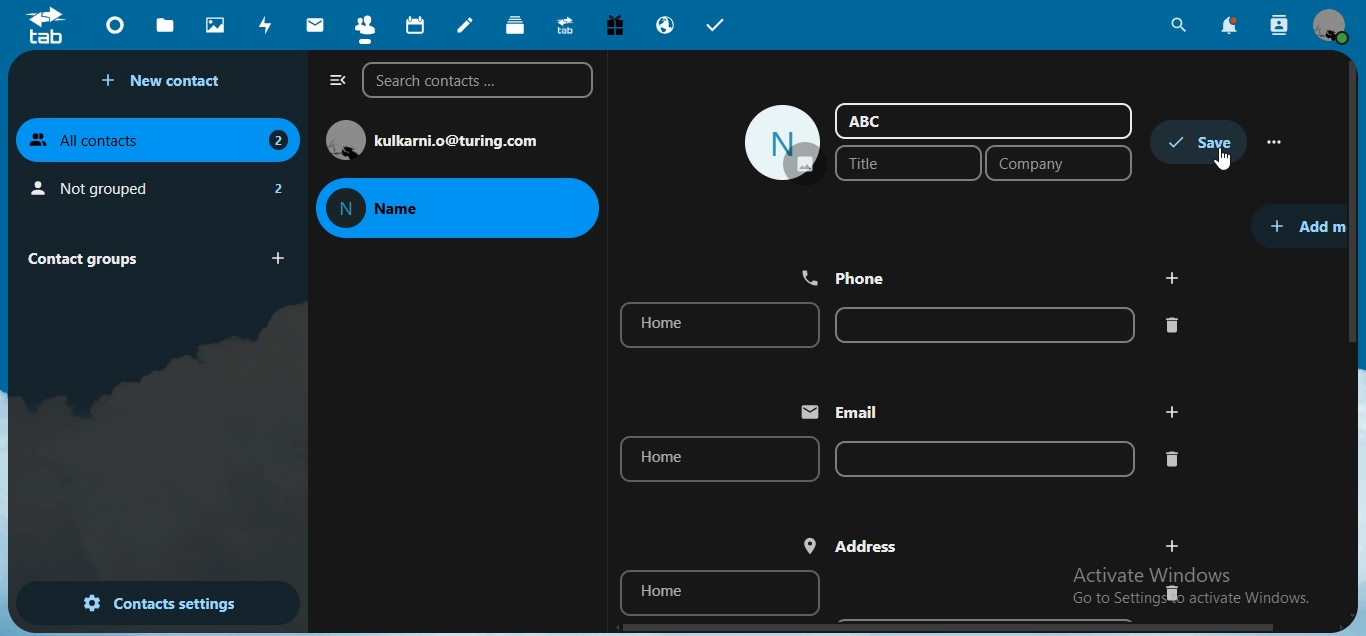  I want to click on icon, so click(48, 25).